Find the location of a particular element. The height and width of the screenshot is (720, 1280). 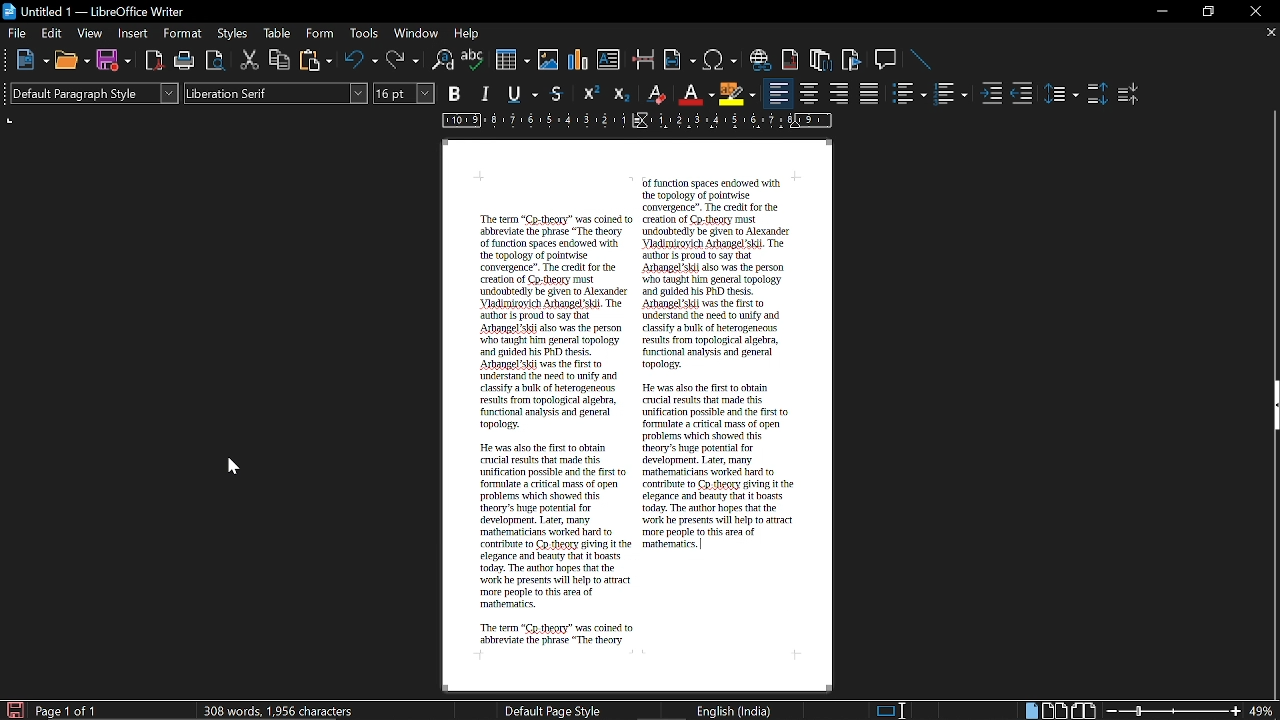

Open is located at coordinates (72, 62).